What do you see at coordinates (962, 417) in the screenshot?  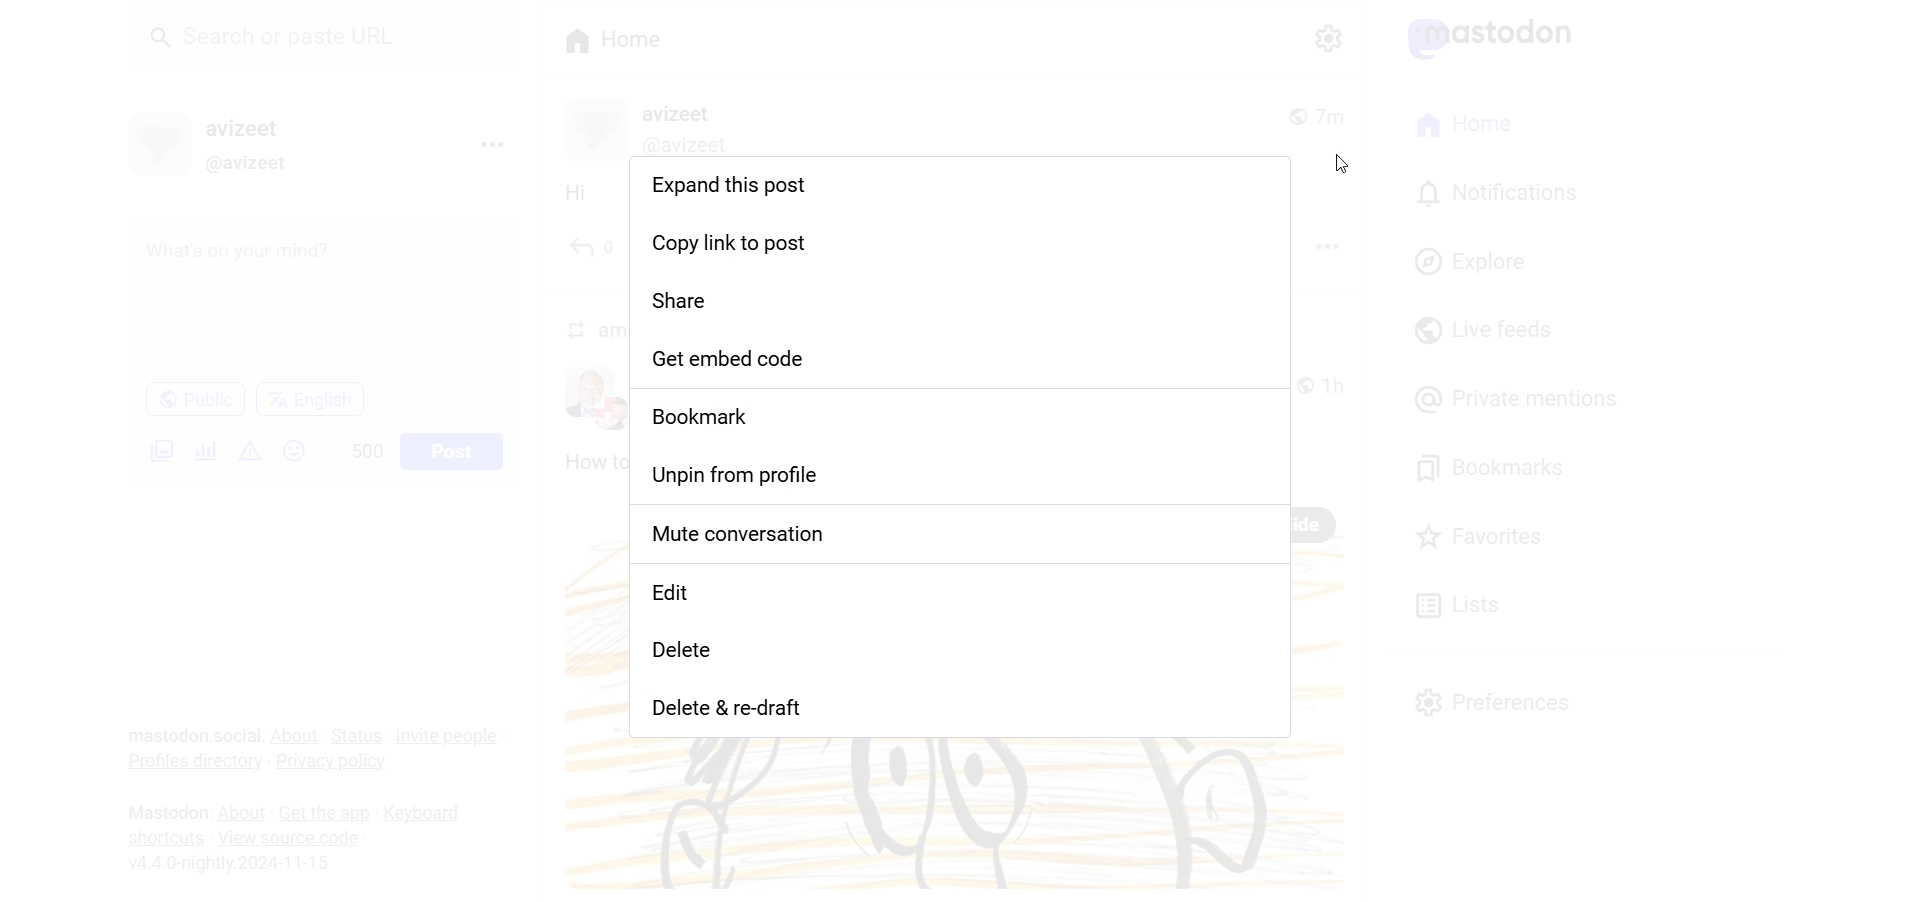 I see `Bookmark` at bounding box center [962, 417].